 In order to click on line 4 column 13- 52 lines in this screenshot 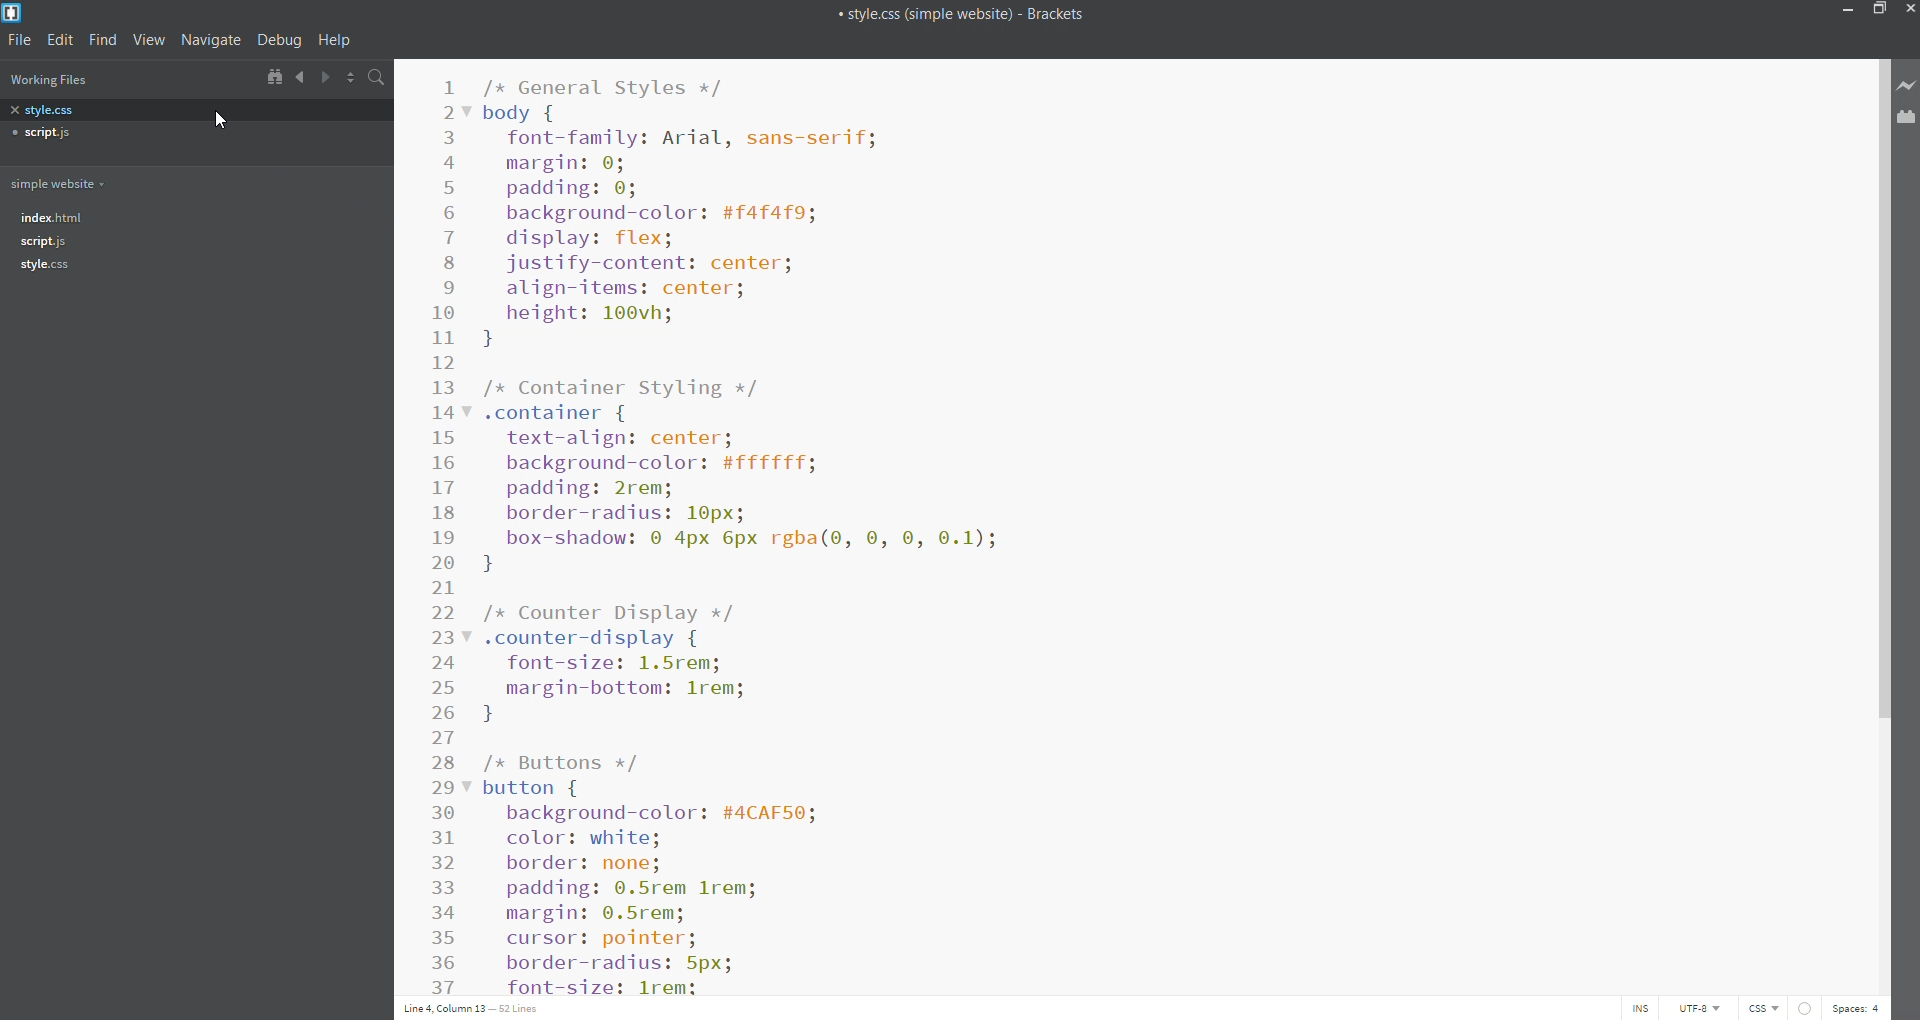, I will do `click(477, 1007)`.